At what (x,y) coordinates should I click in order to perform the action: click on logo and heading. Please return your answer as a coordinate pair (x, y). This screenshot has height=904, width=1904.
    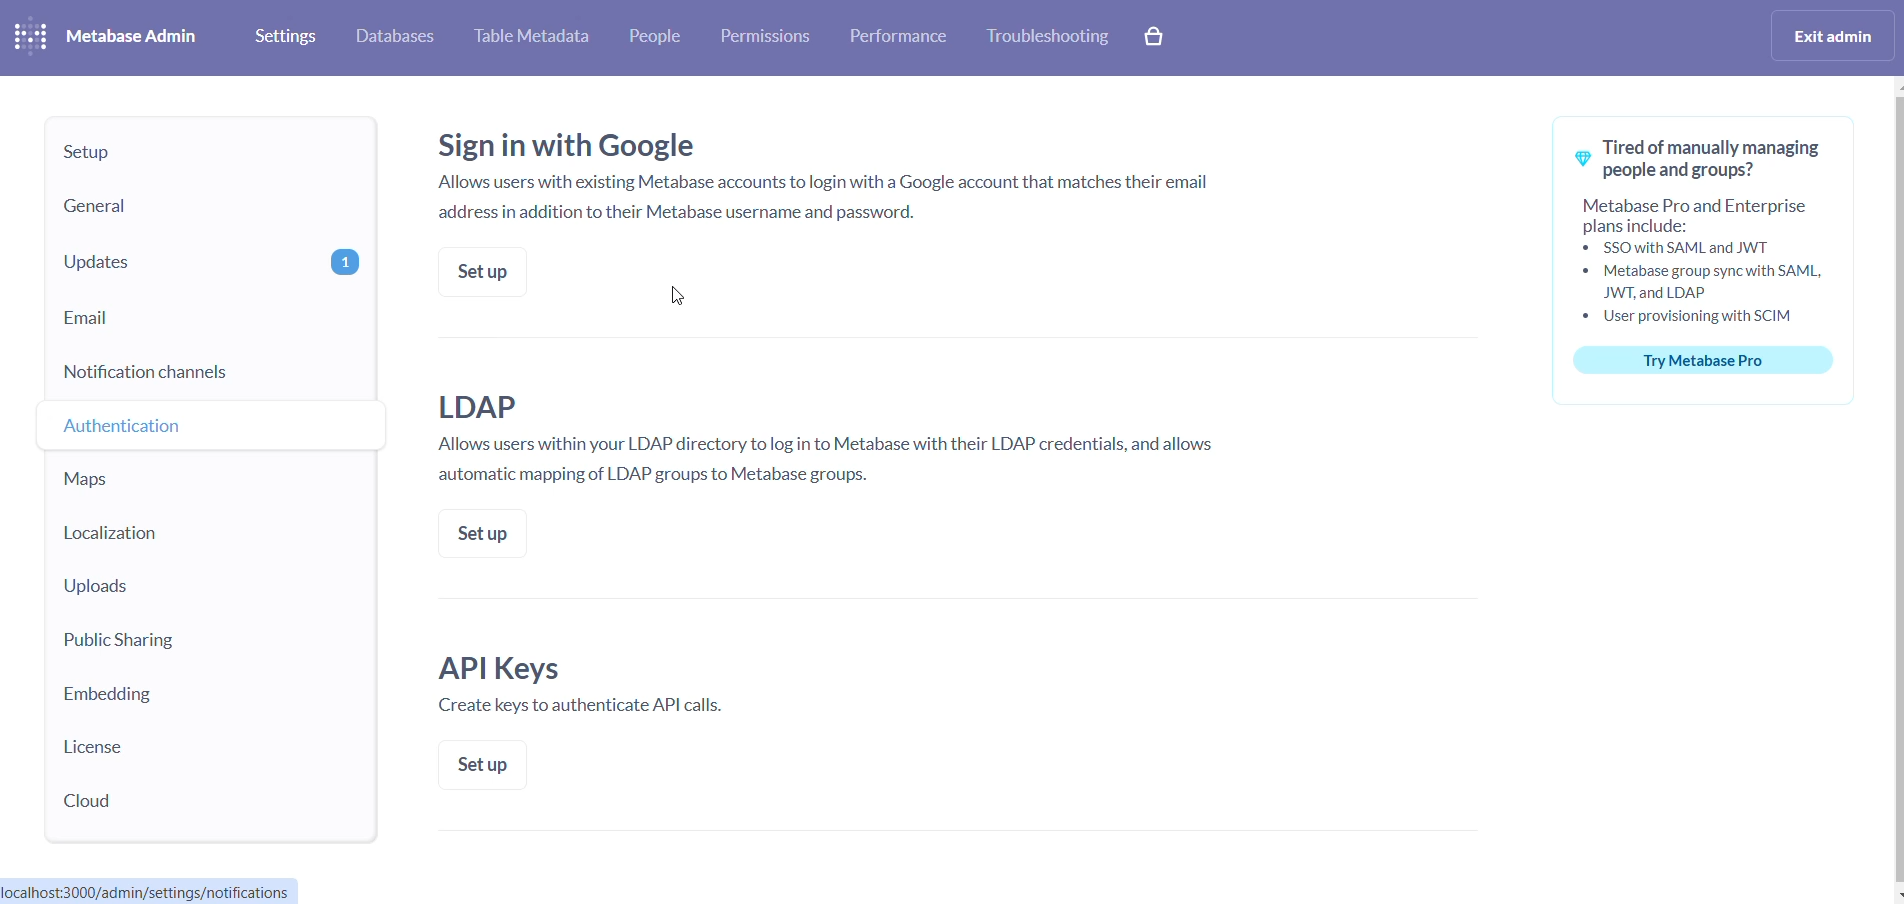
    Looking at the image, I should click on (109, 36).